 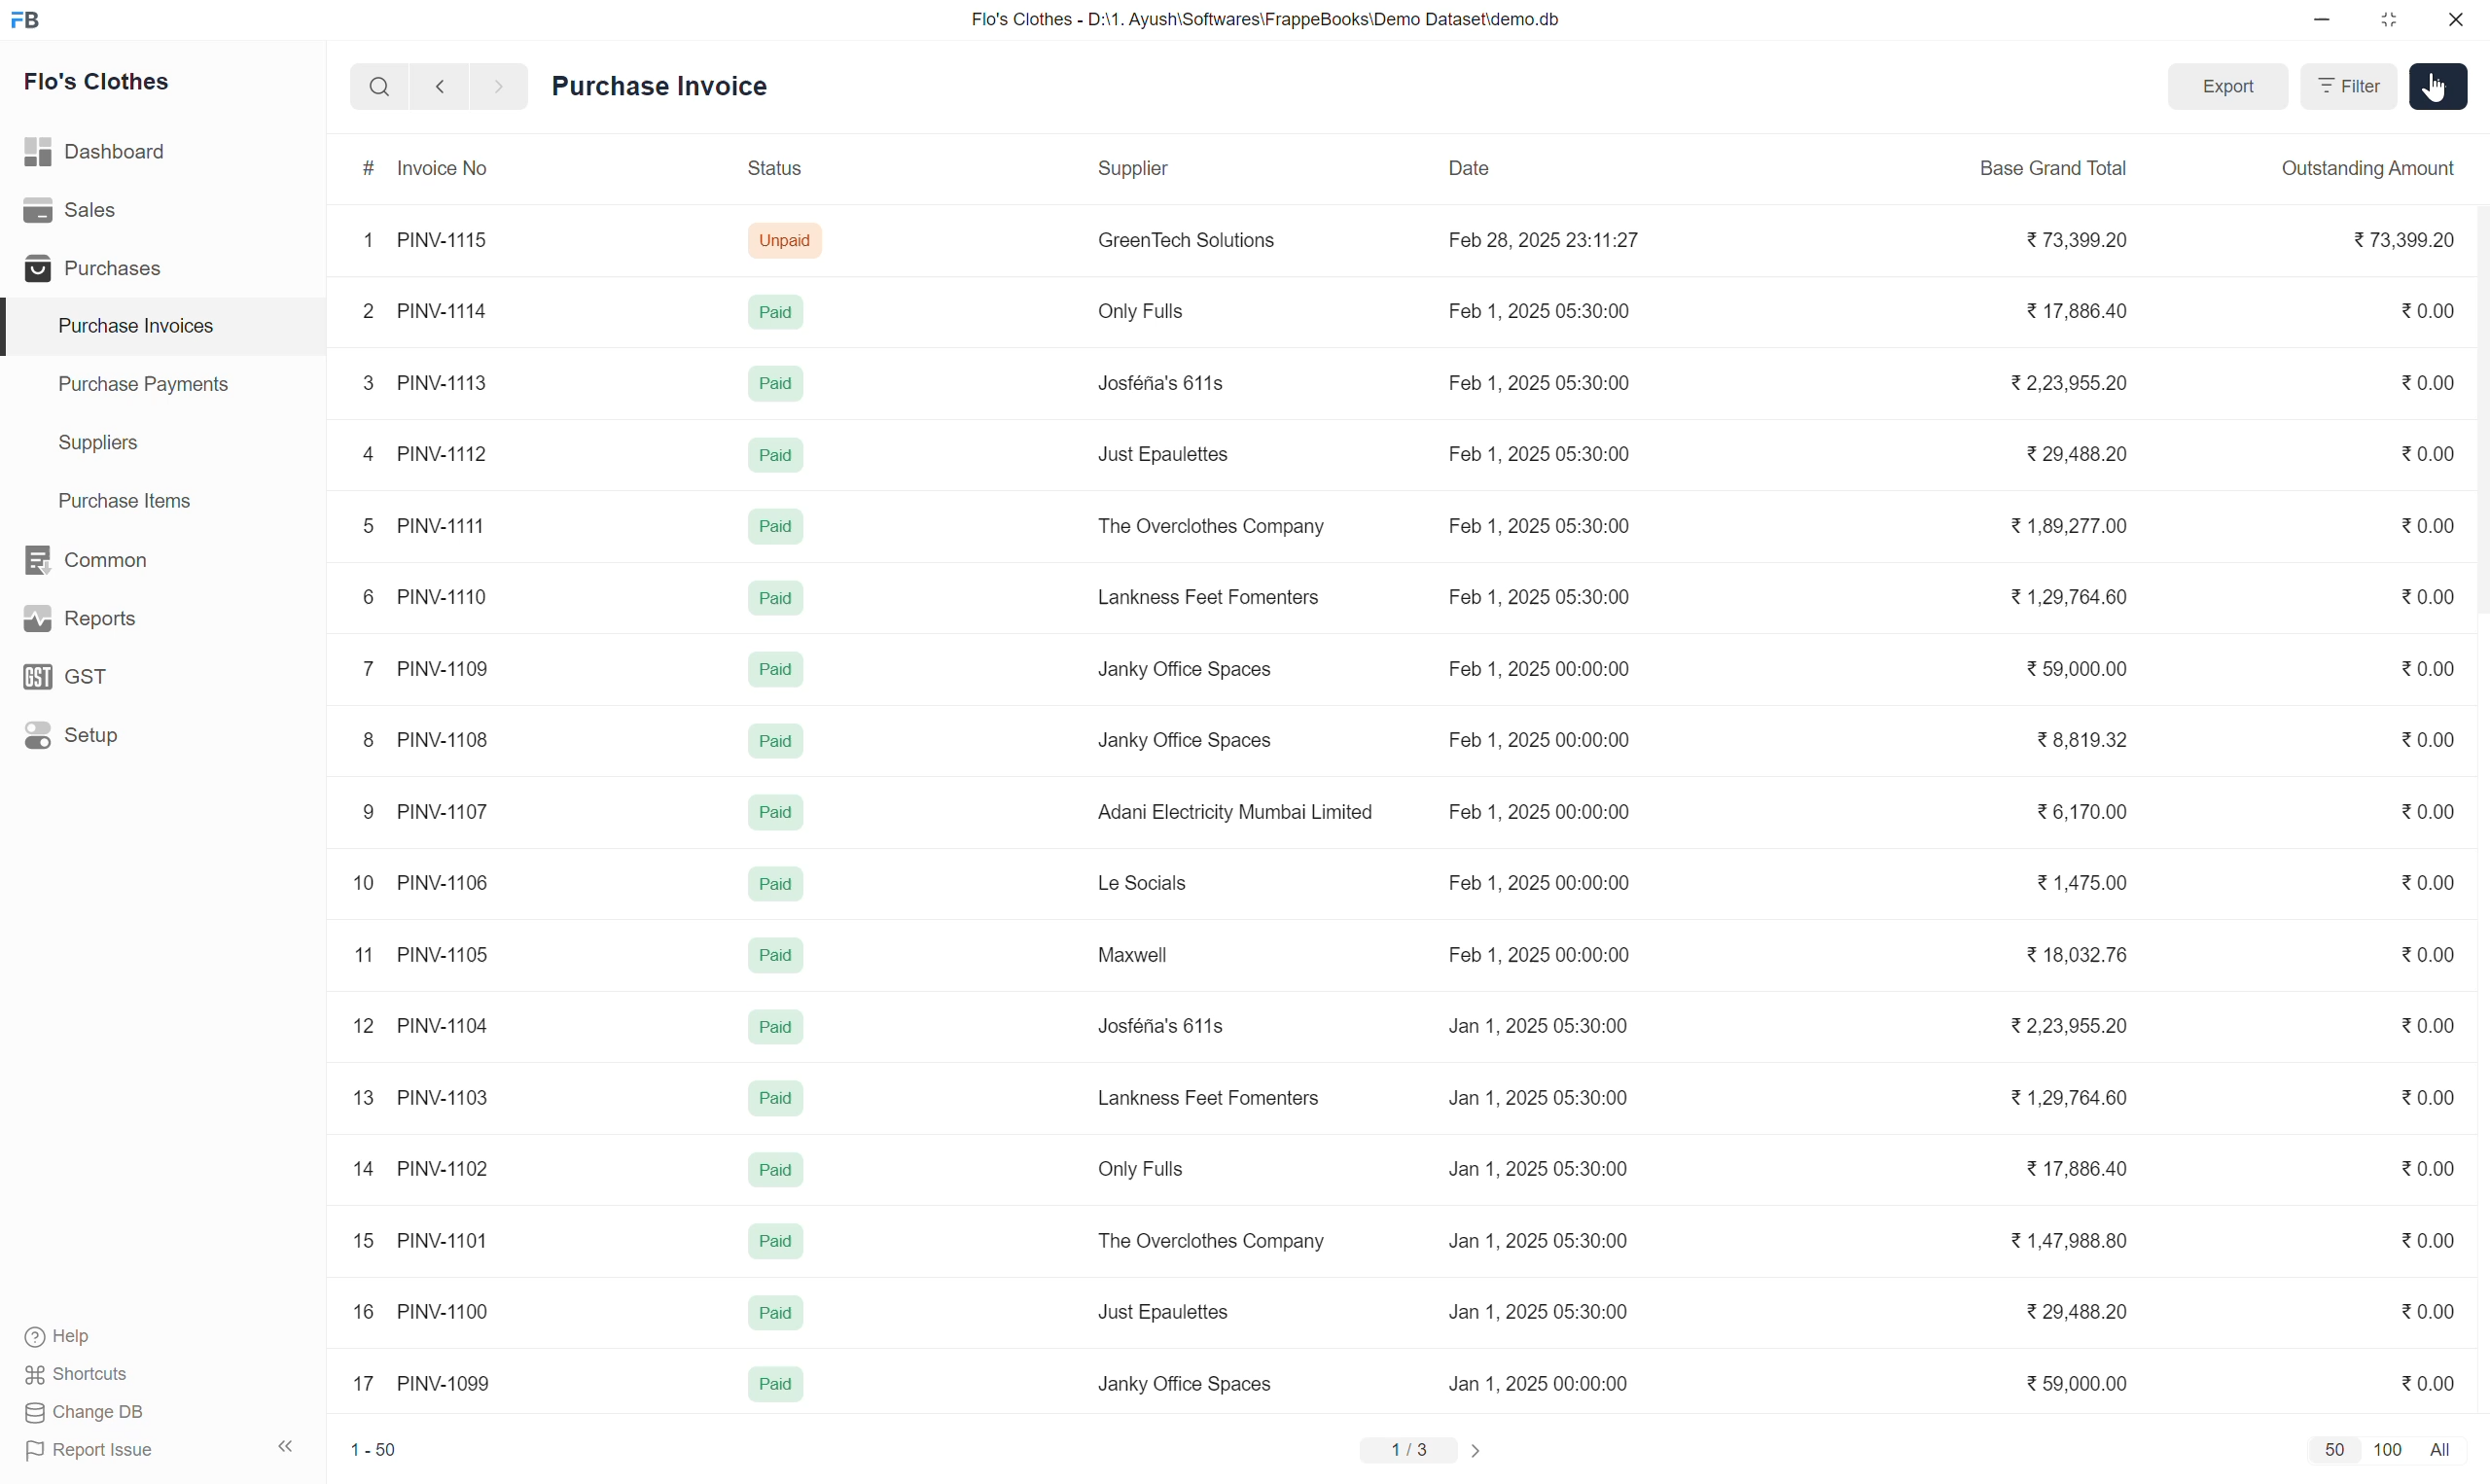 What do you see at coordinates (772, 1380) in the screenshot?
I see `Paid` at bounding box center [772, 1380].